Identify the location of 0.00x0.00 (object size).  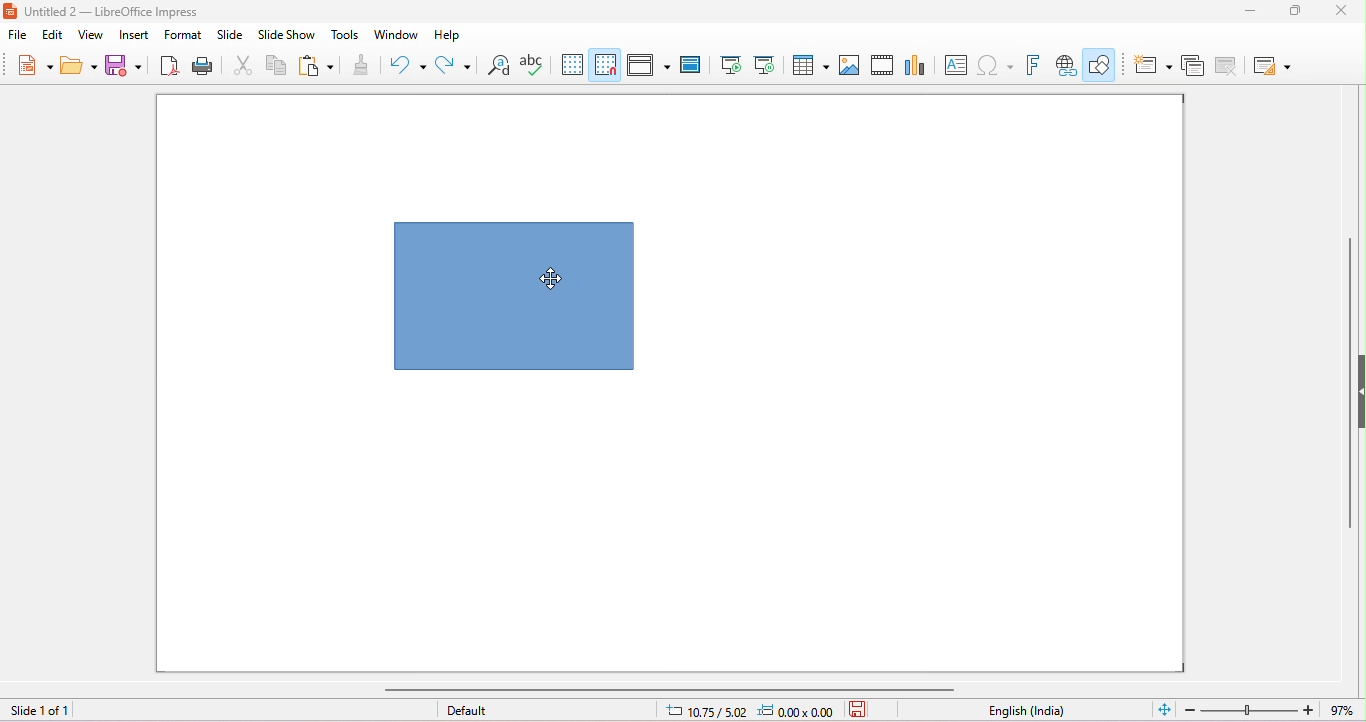
(799, 711).